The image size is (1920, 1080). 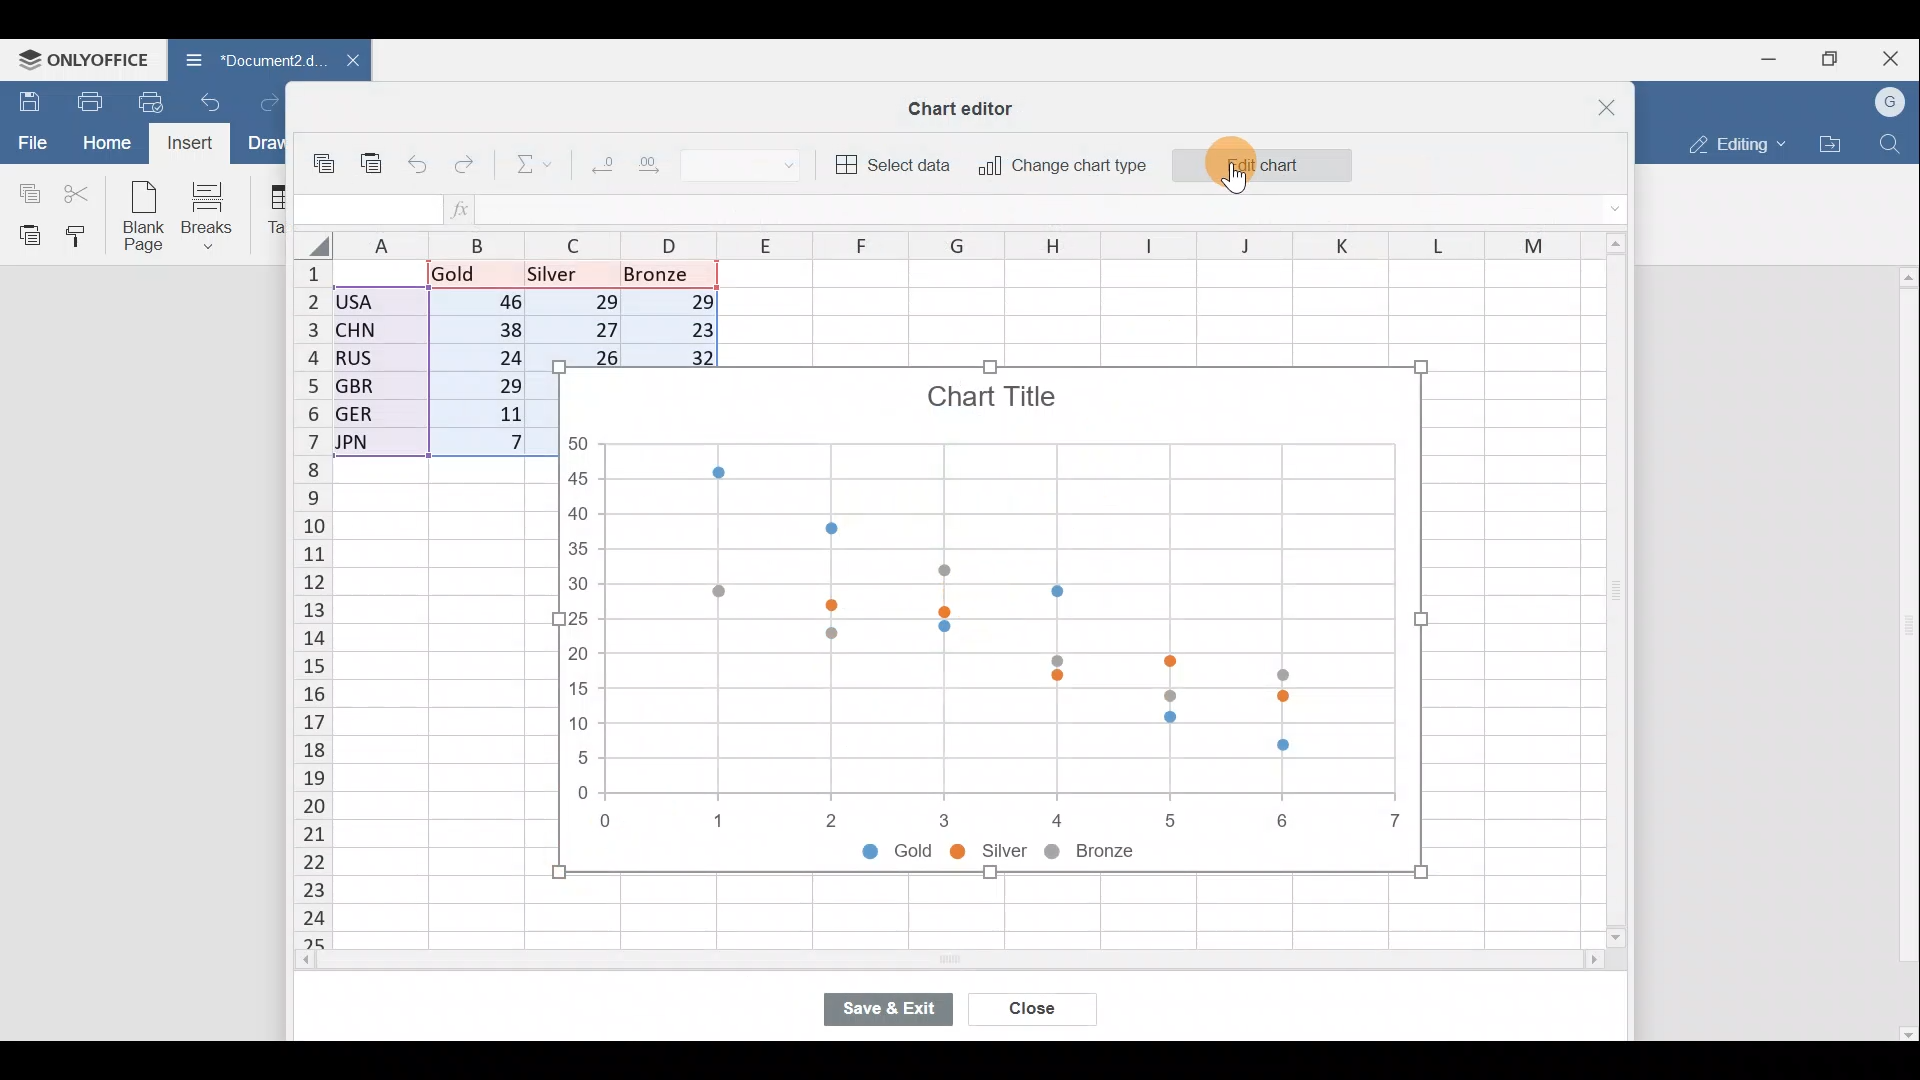 What do you see at coordinates (970, 104) in the screenshot?
I see `Chart editor` at bounding box center [970, 104].